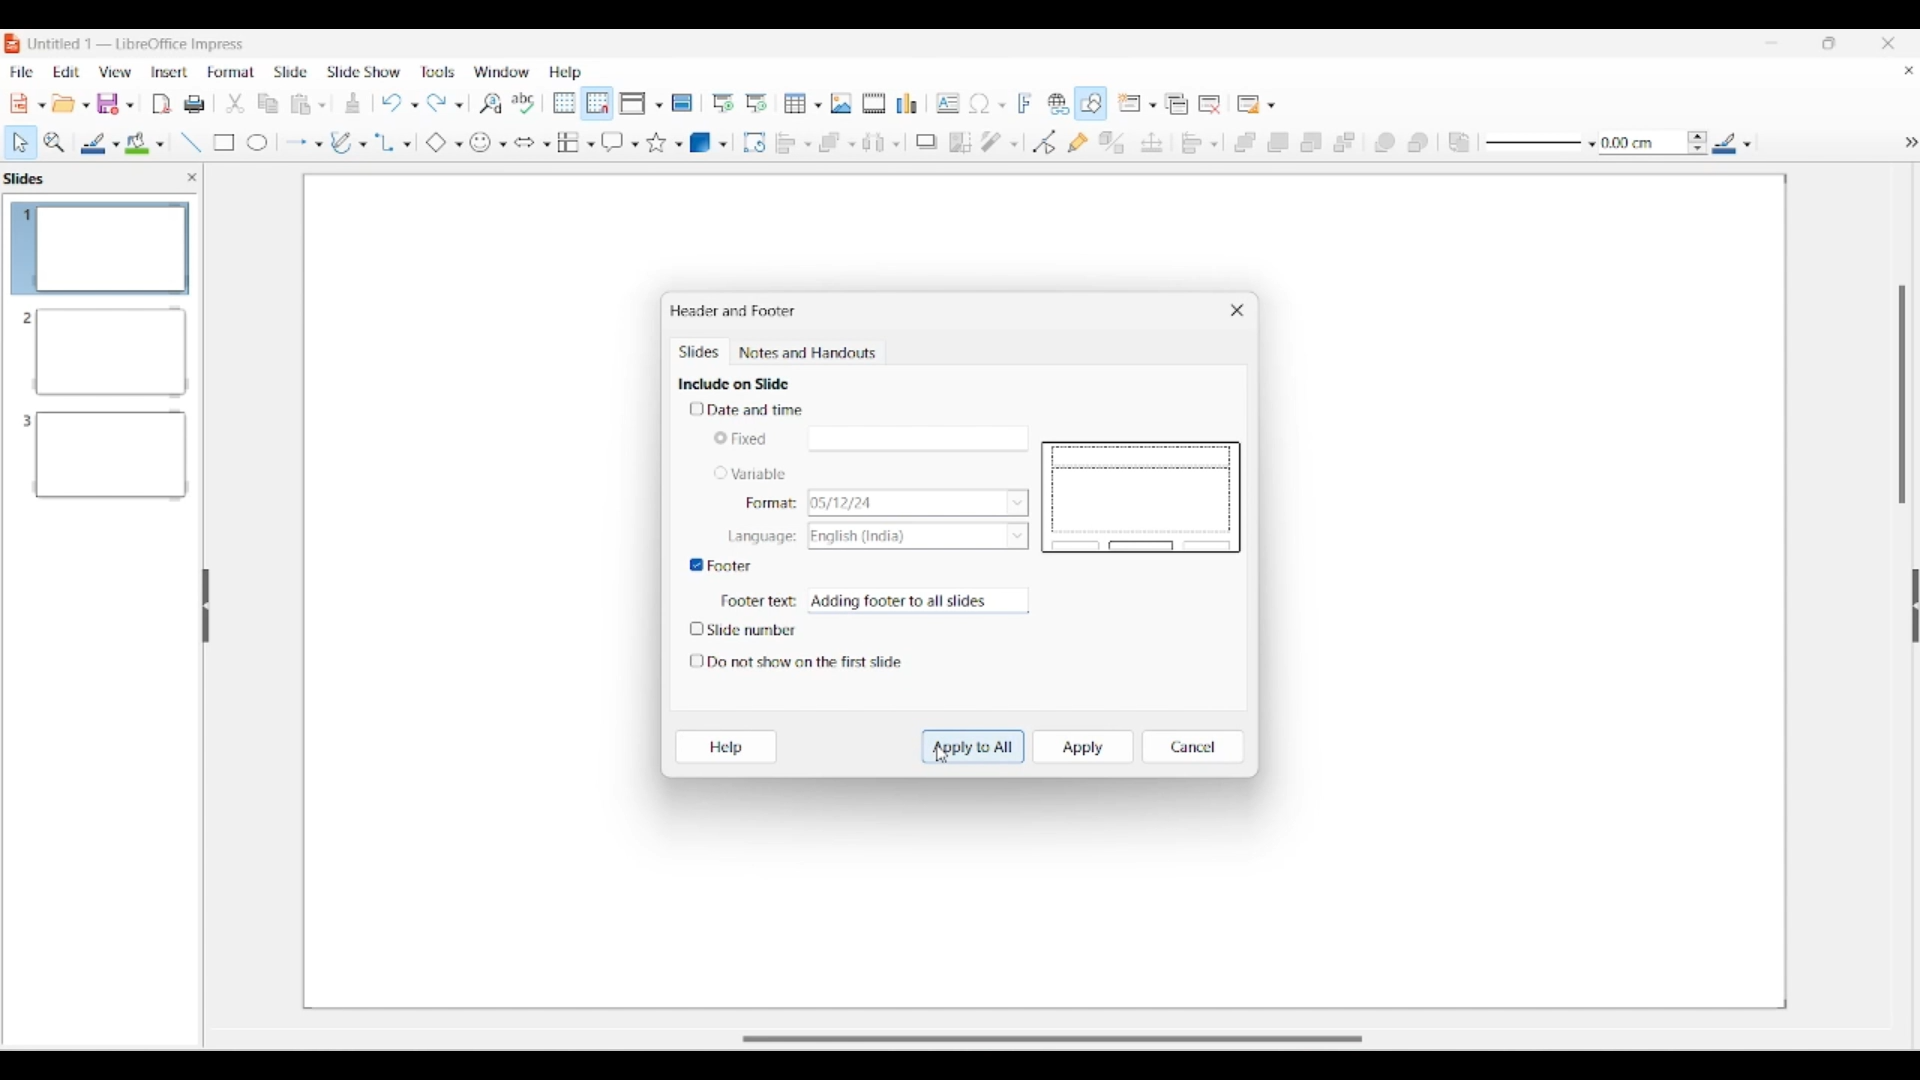 Image resolution: width=1920 pixels, height=1080 pixels. What do you see at coordinates (206, 606) in the screenshot?
I see `Hide left panel` at bounding box center [206, 606].